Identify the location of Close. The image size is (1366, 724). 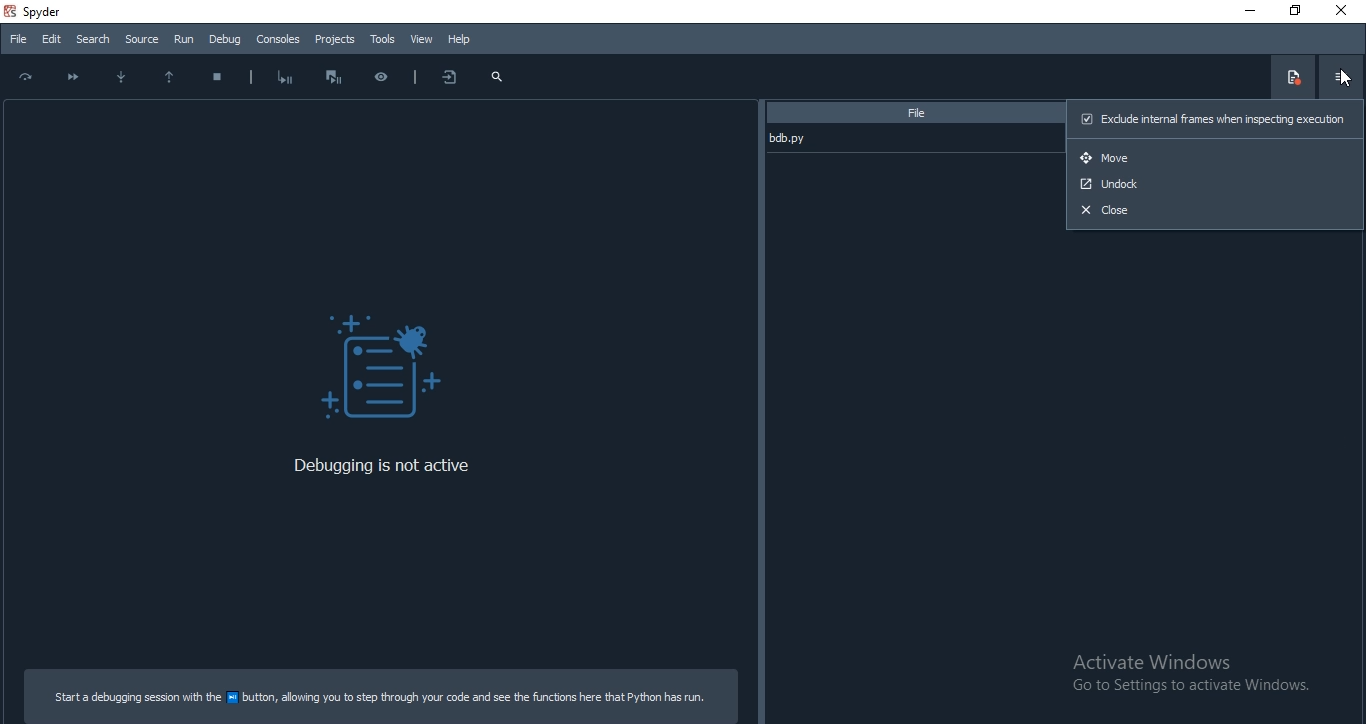
(1345, 12).